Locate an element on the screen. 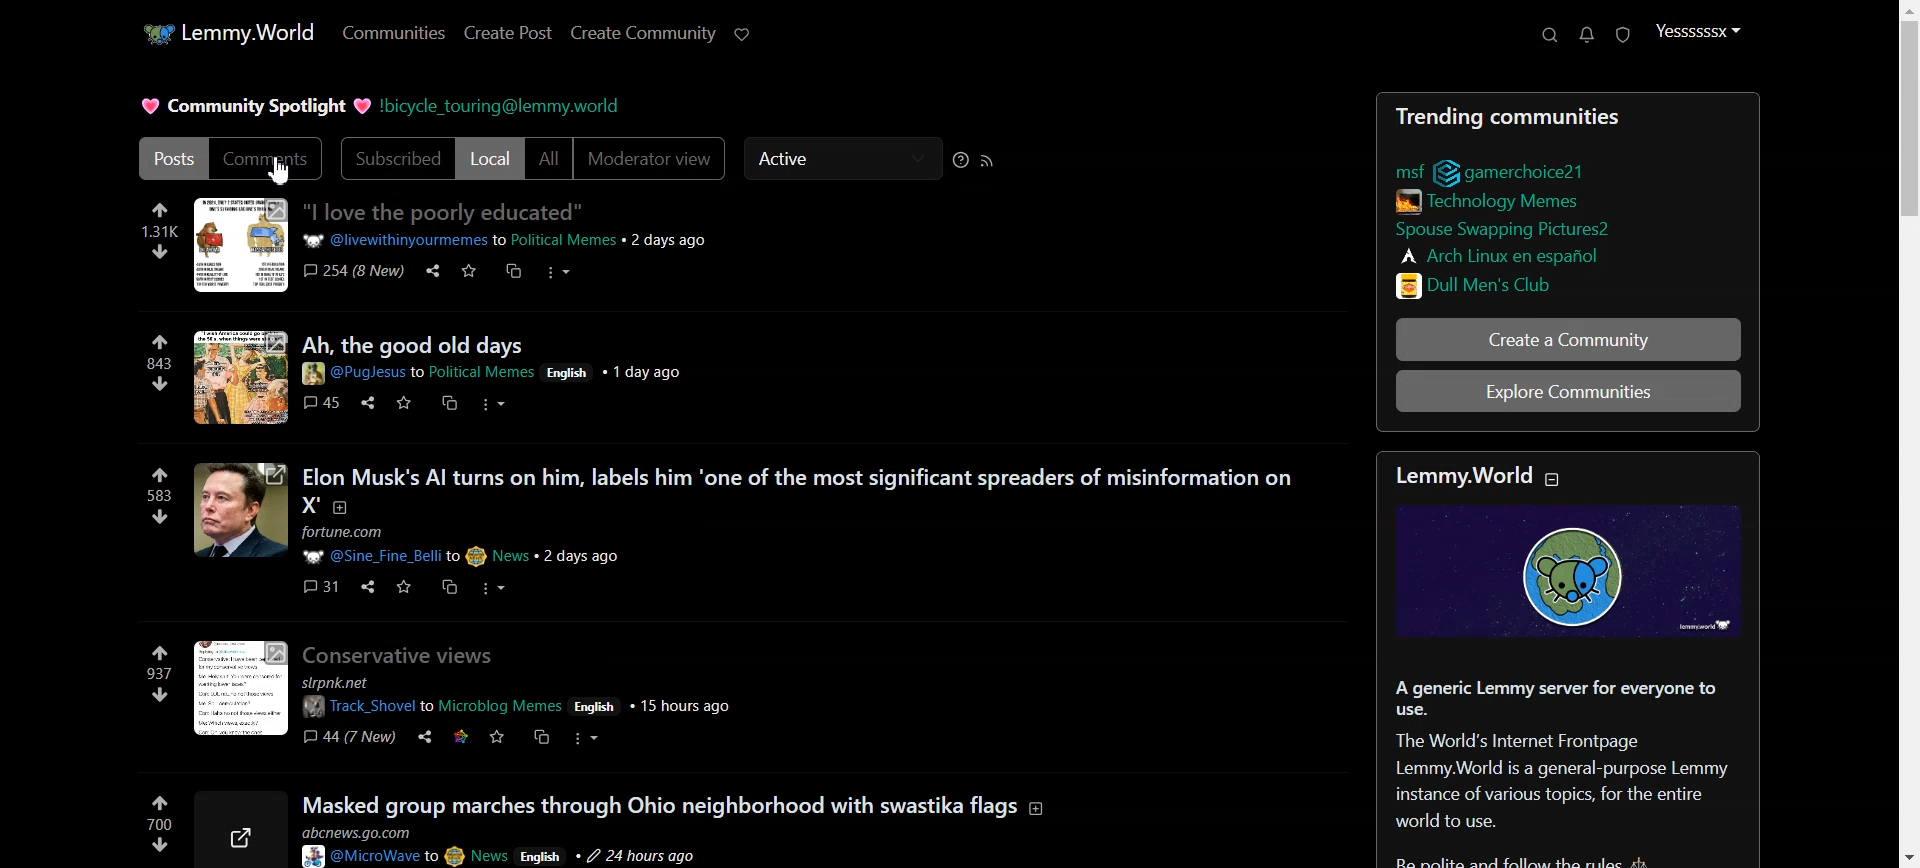  Create Community is located at coordinates (643, 33).